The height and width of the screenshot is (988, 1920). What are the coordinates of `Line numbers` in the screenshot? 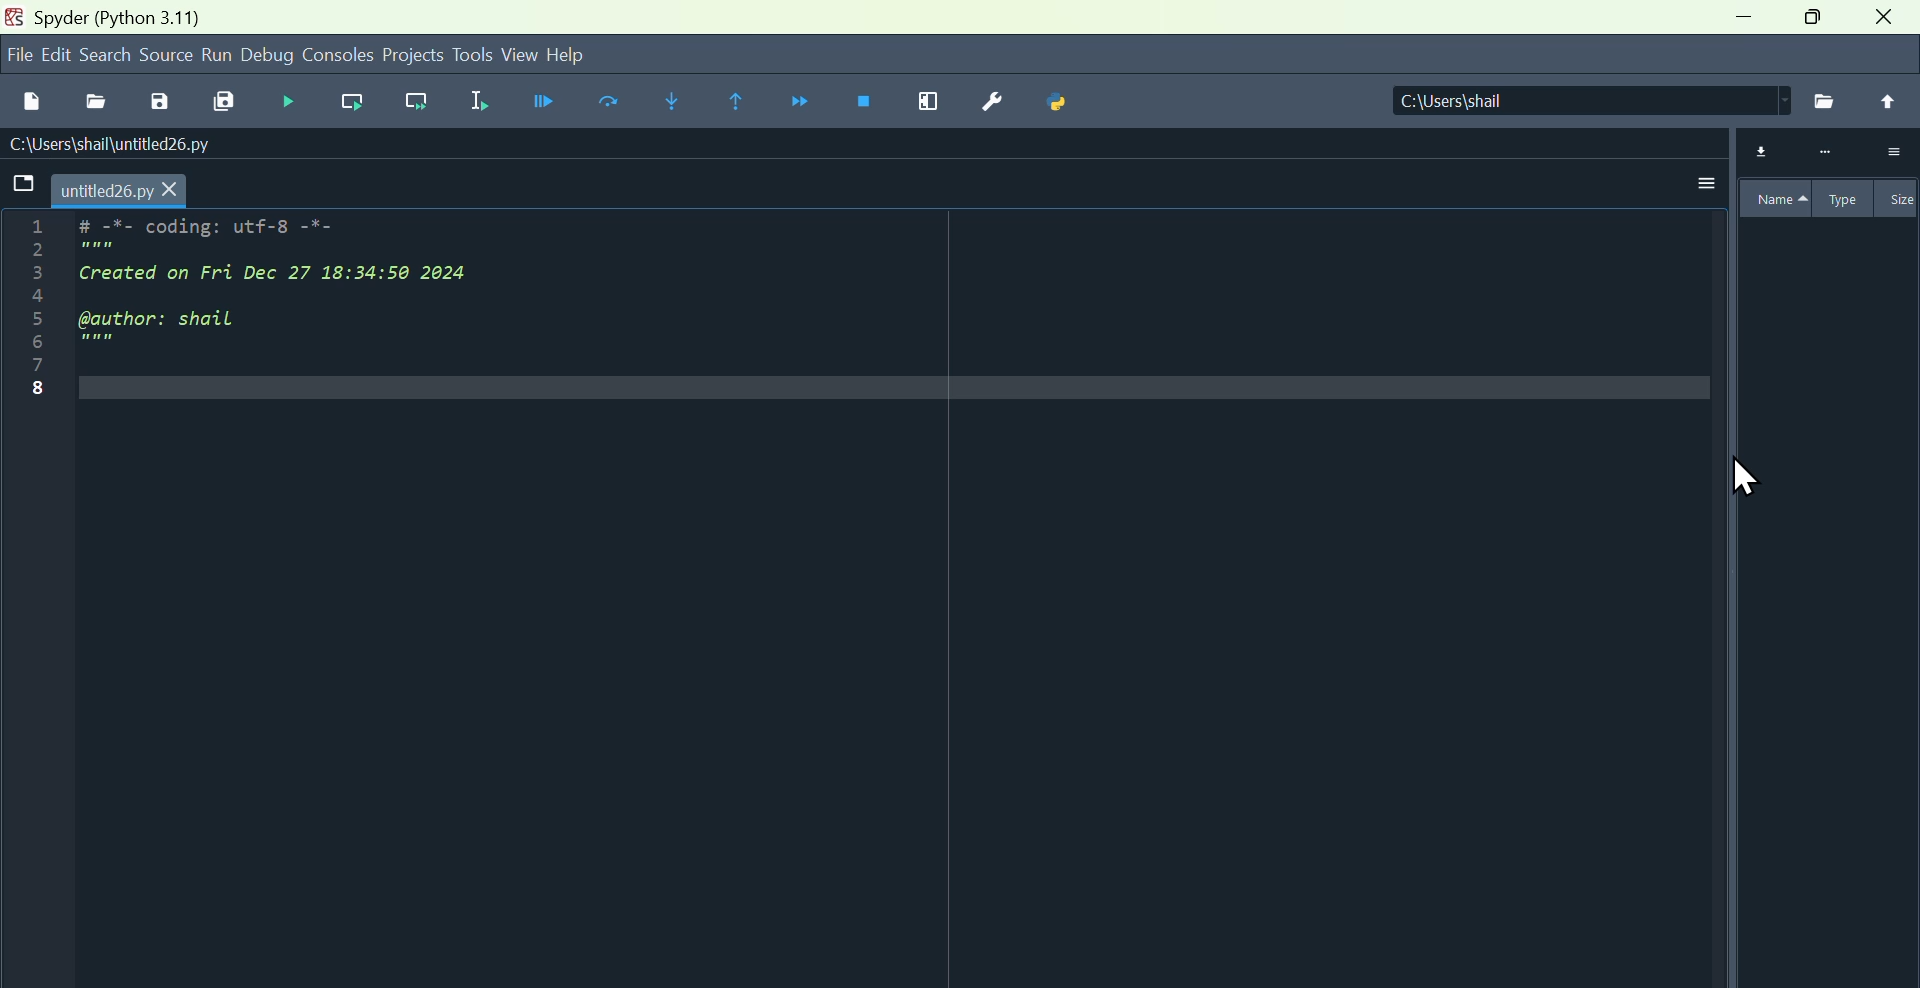 It's located at (25, 317).